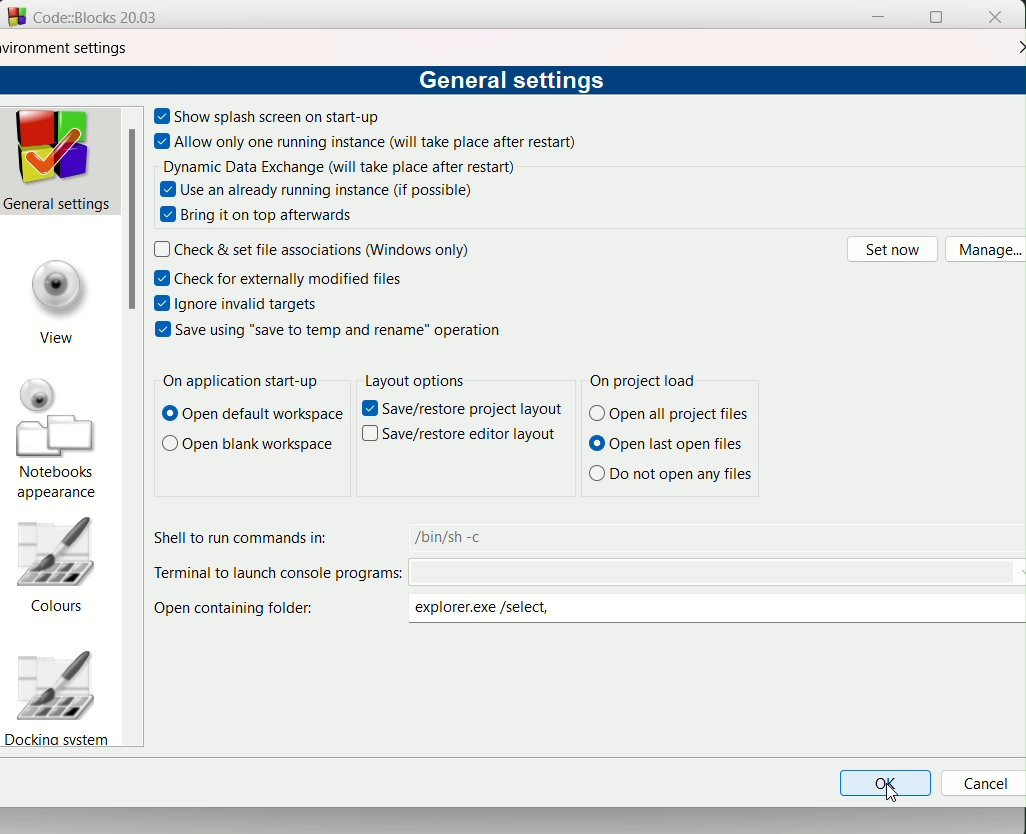  Describe the element at coordinates (292, 279) in the screenshot. I see `text` at that location.